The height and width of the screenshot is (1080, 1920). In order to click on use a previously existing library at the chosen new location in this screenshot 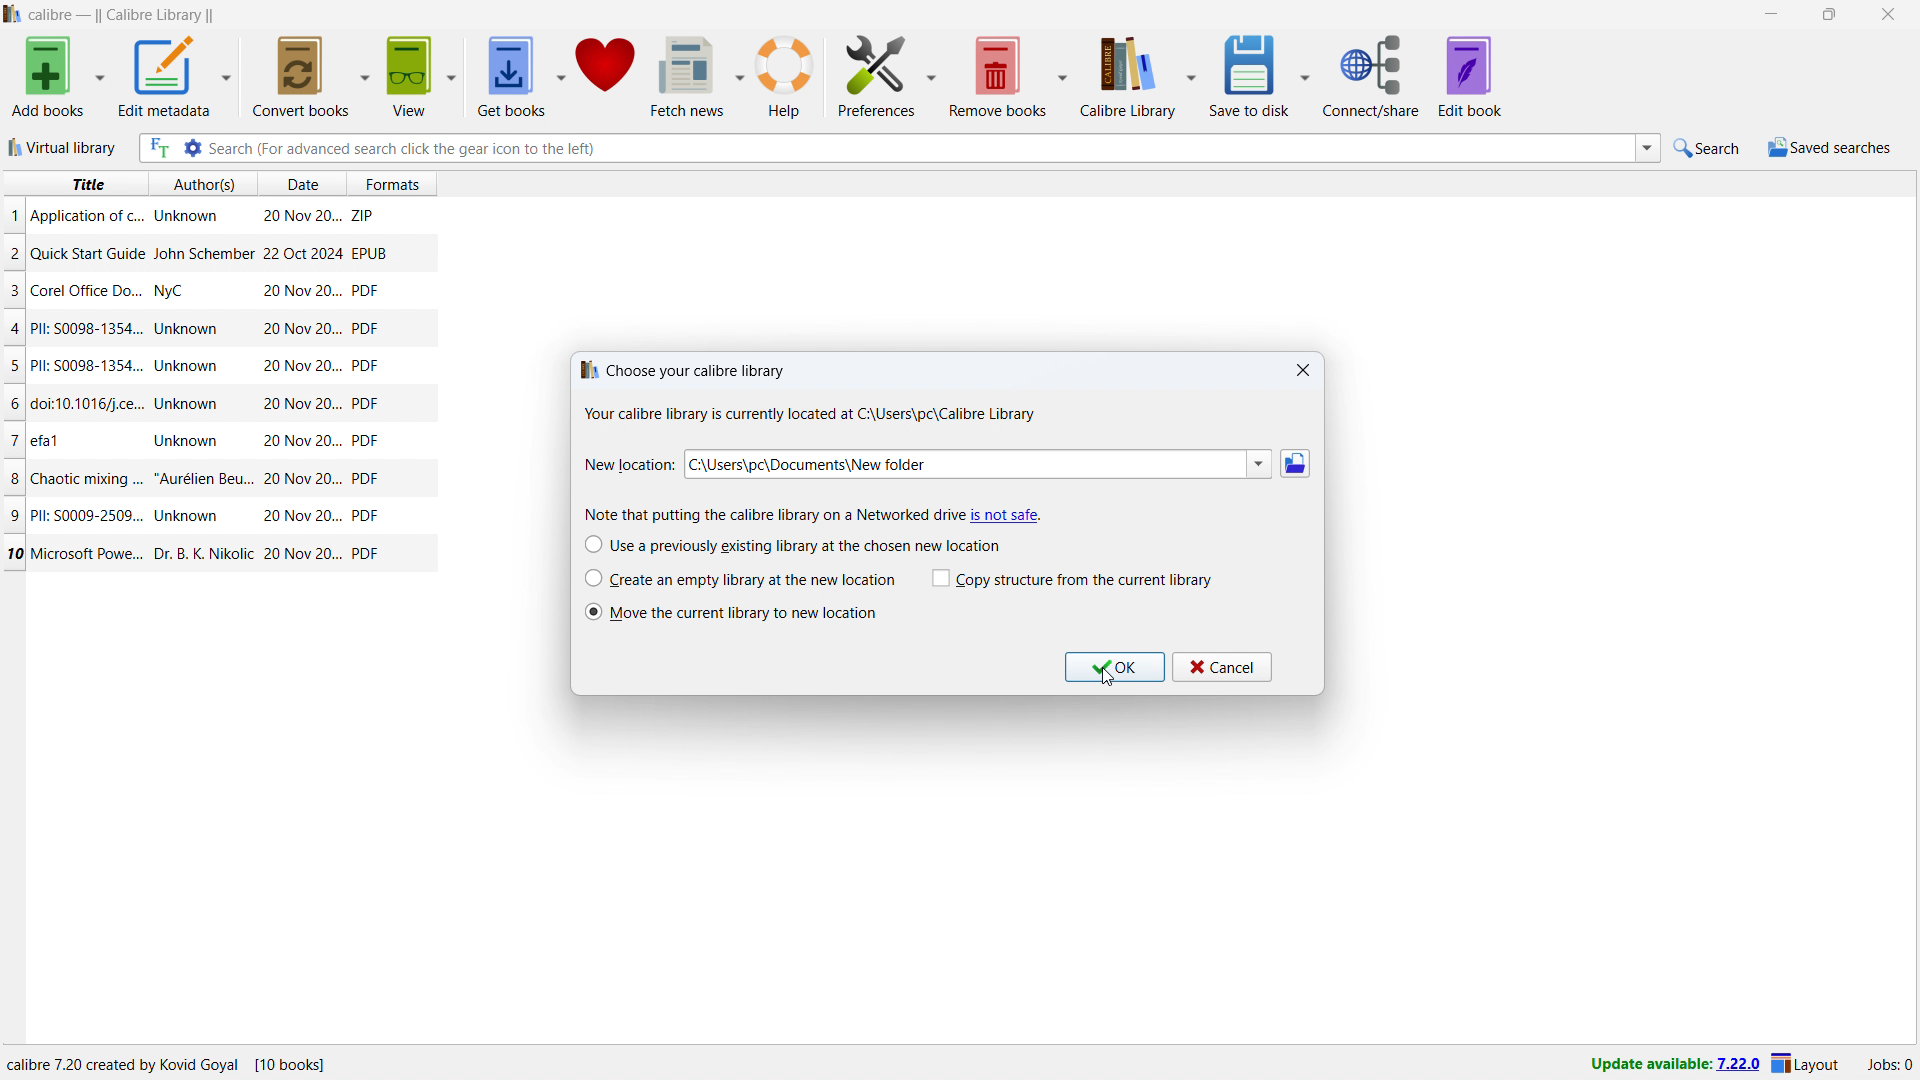, I will do `click(793, 545)`.